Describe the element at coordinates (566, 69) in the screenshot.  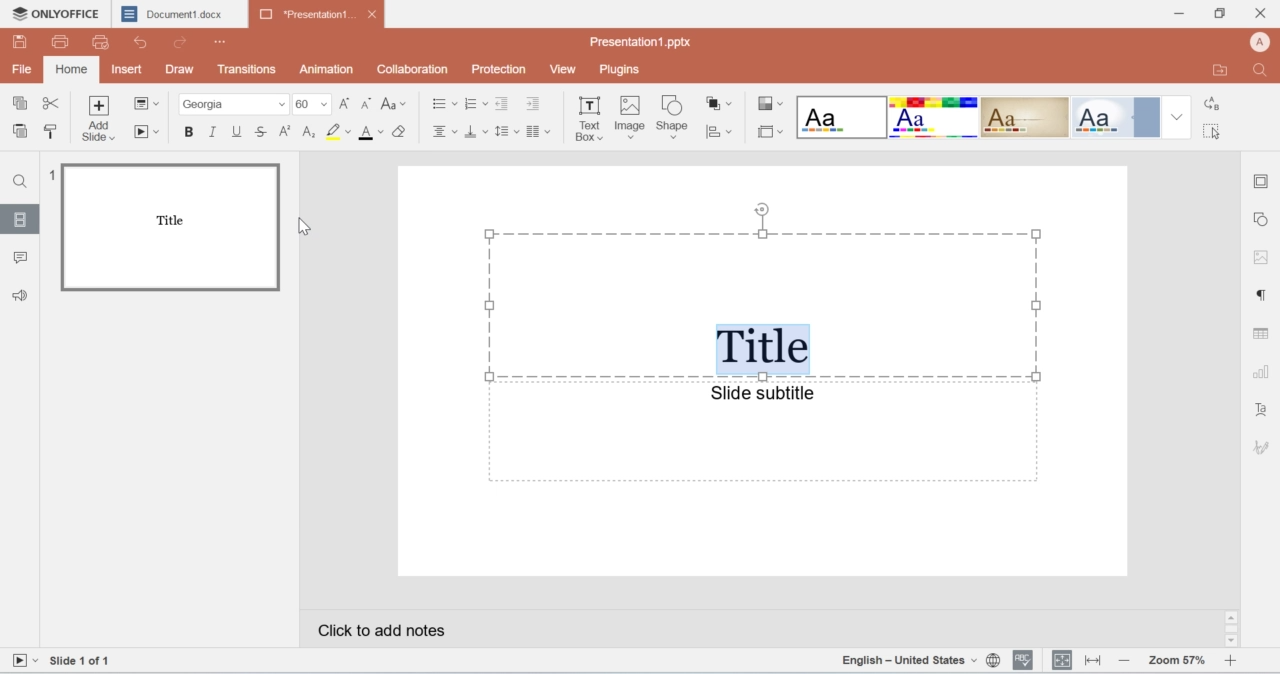
I see `view` at that location.